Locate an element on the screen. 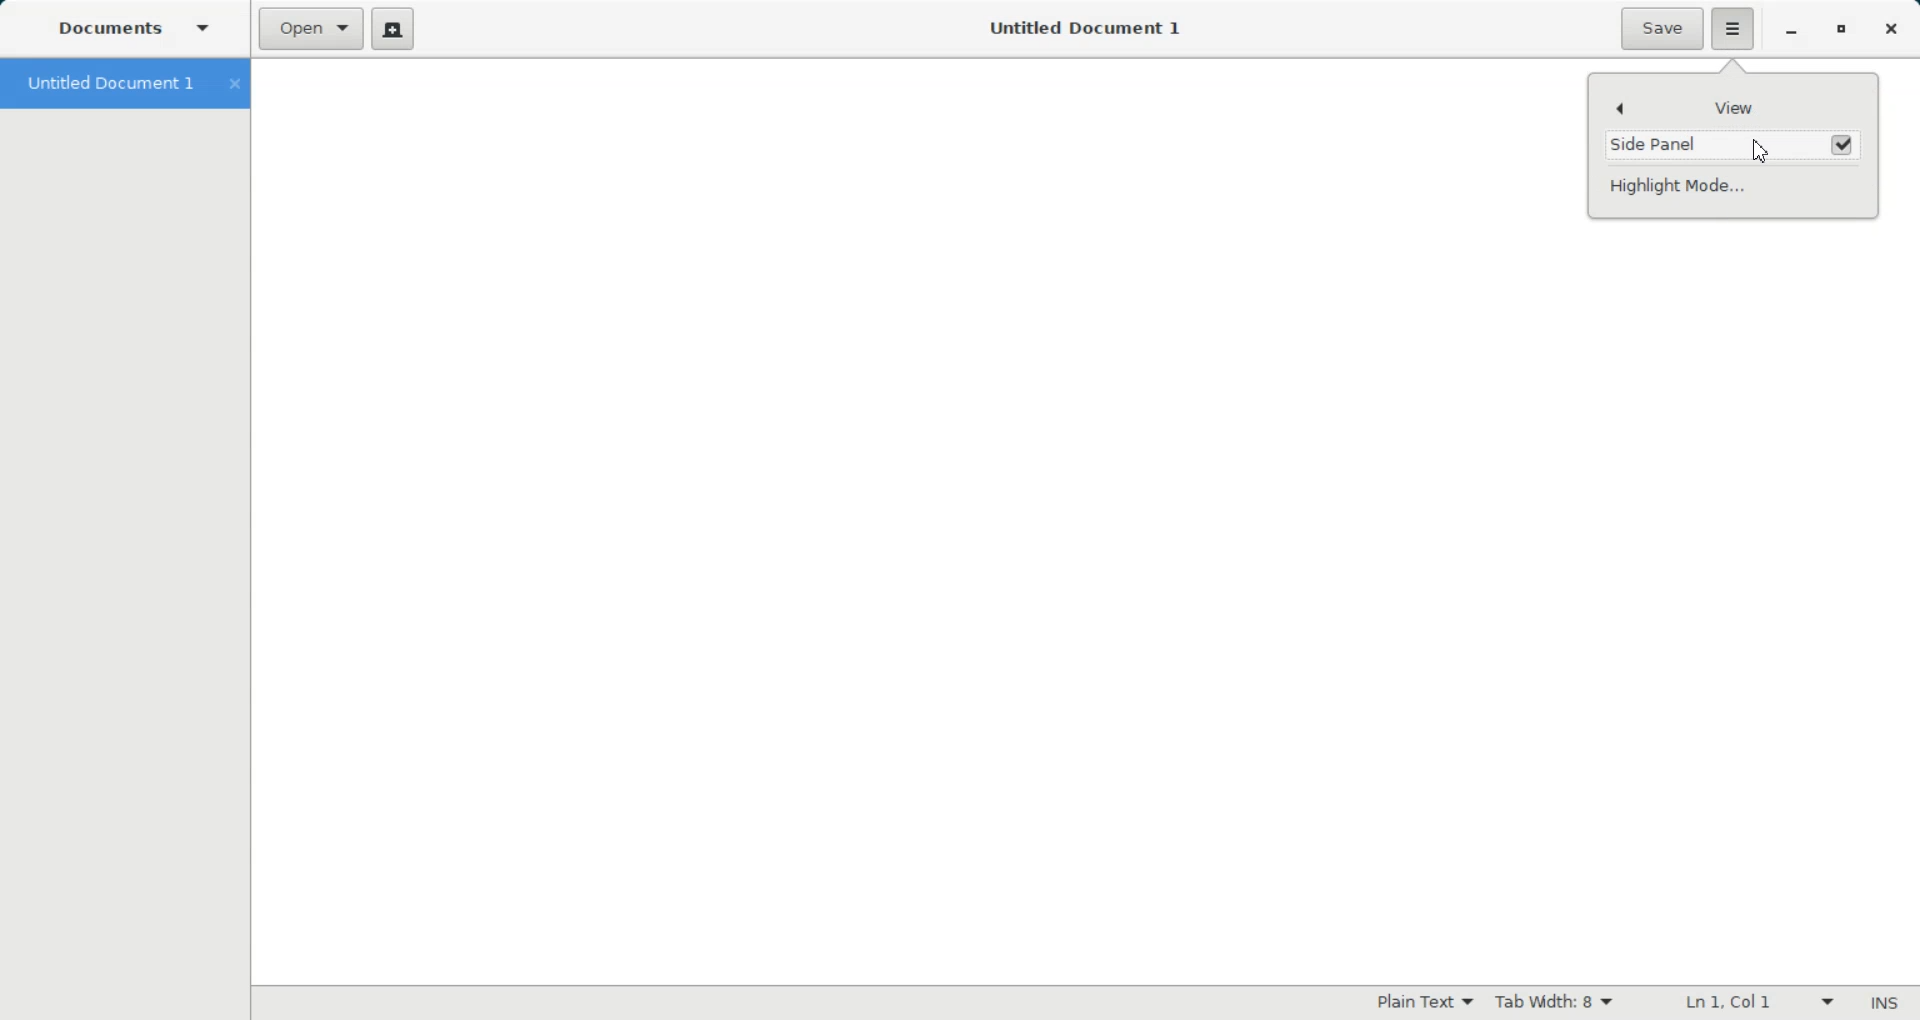 The width and height of the screenshot is (1920, 1020). Highlight Mode is located at coordinates (1732, 185).